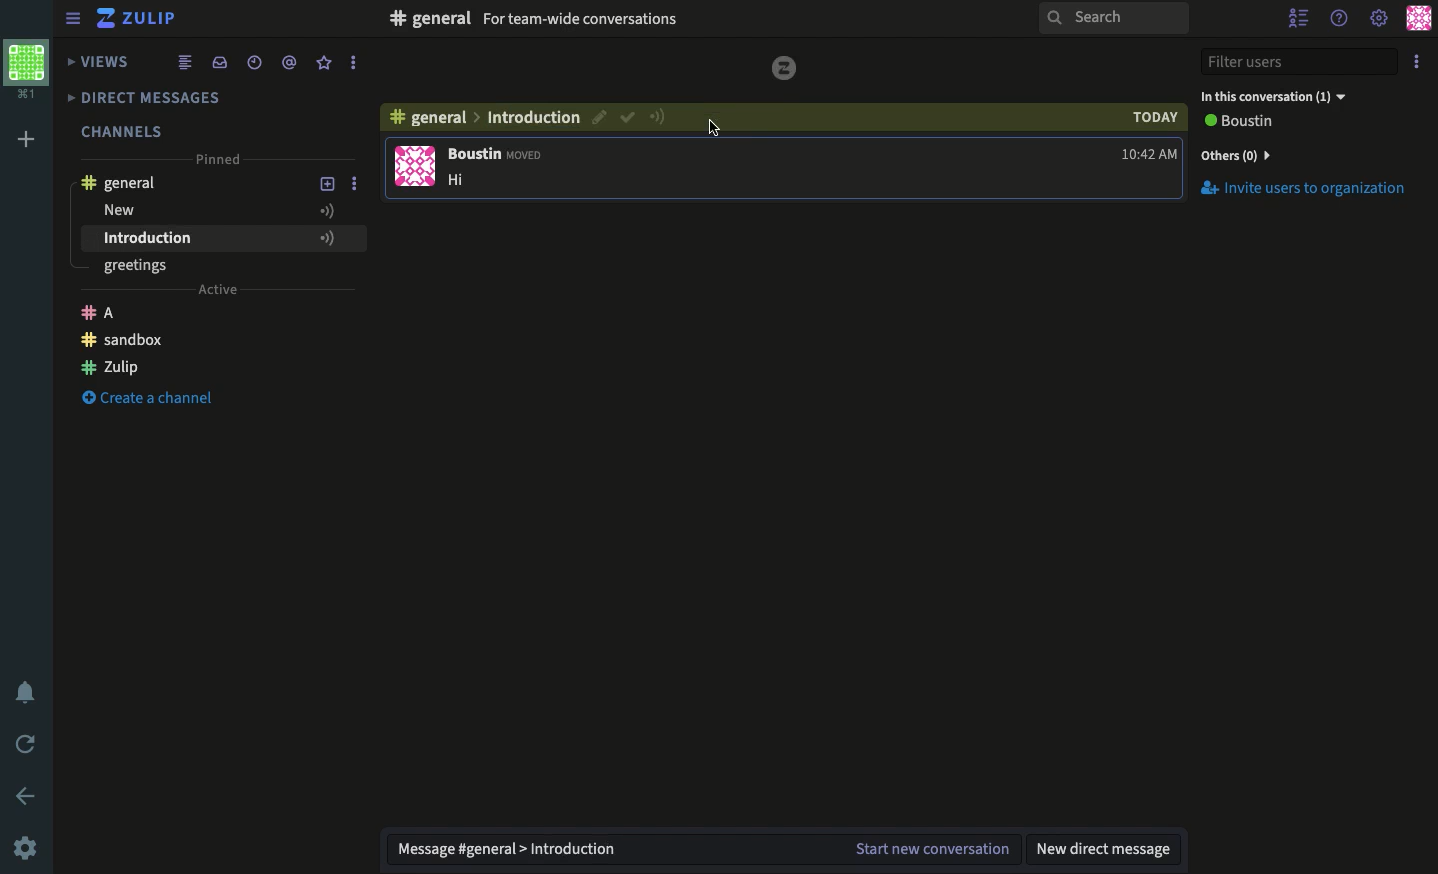 This screenshot has height=874, width=1438. I want to click on Help, so click(1341, 20).